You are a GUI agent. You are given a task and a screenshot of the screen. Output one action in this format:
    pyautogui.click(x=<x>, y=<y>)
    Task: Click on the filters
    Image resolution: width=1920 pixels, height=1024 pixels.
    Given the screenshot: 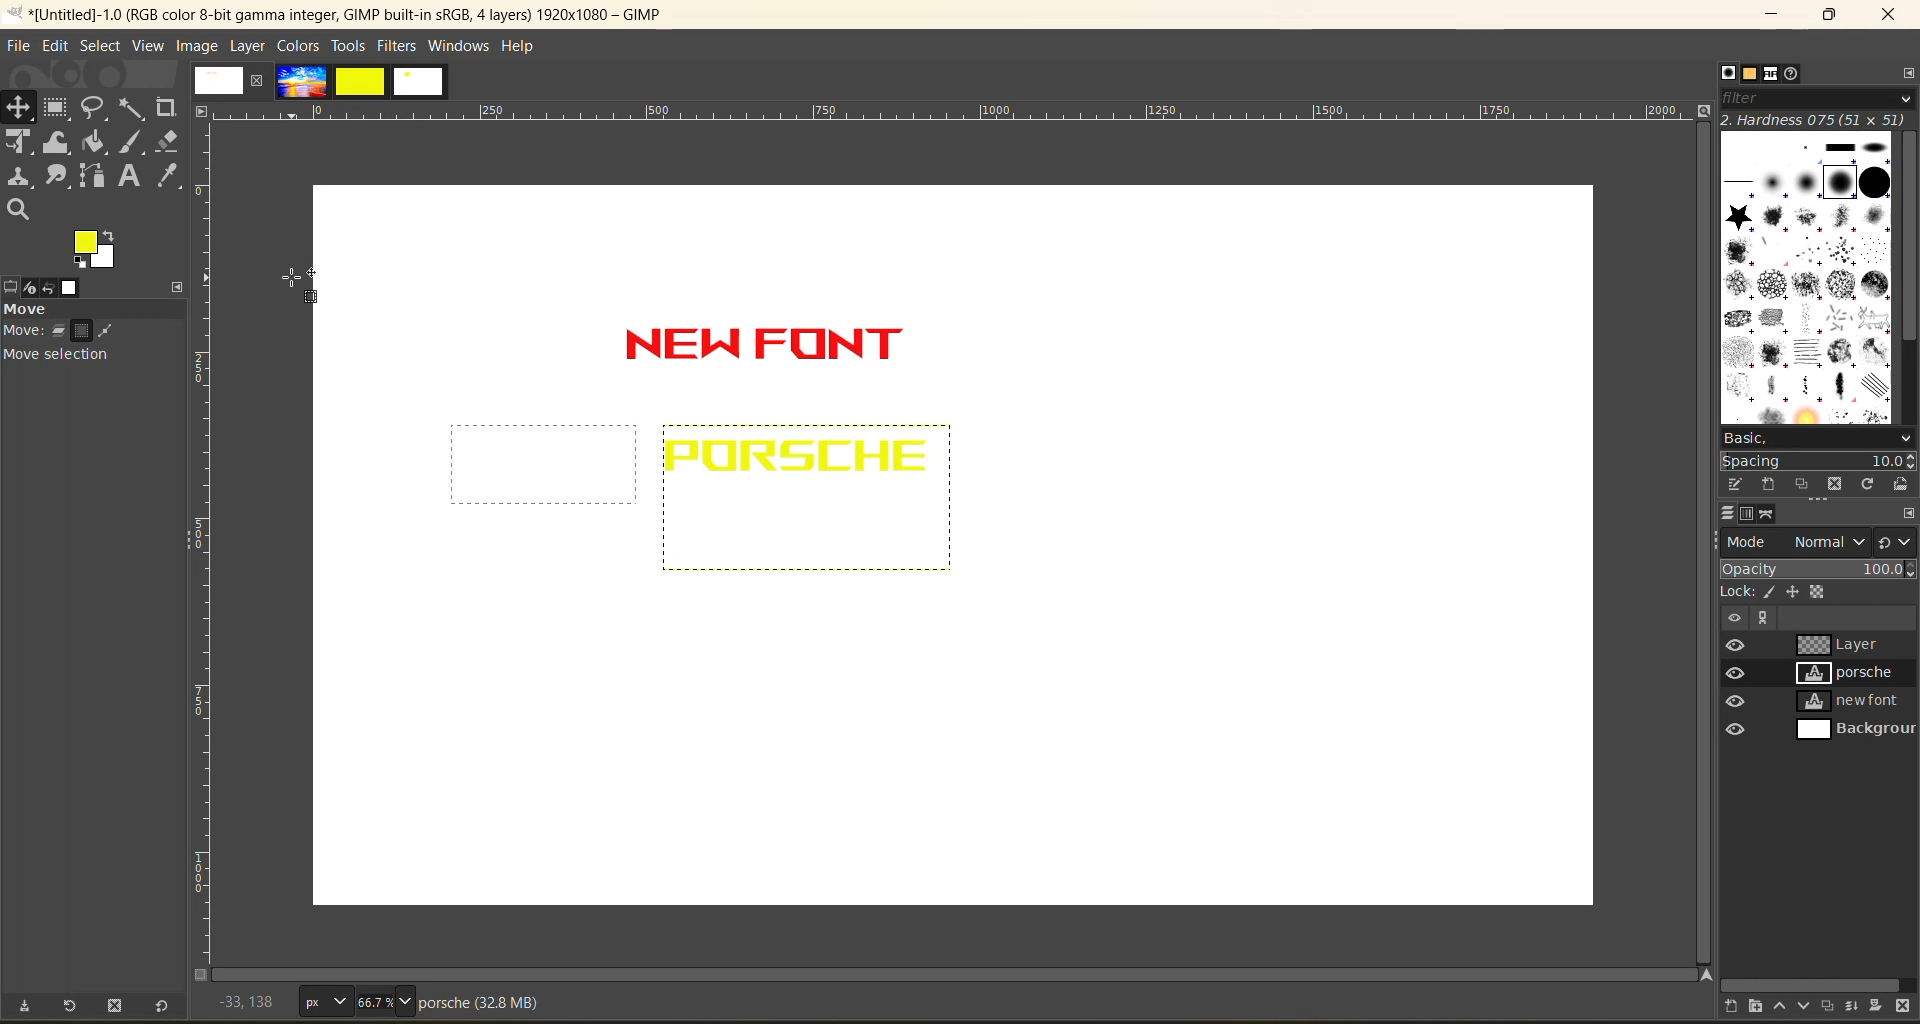 What is the action you would take?
    pyautogui.click(x=396, y=47)
    